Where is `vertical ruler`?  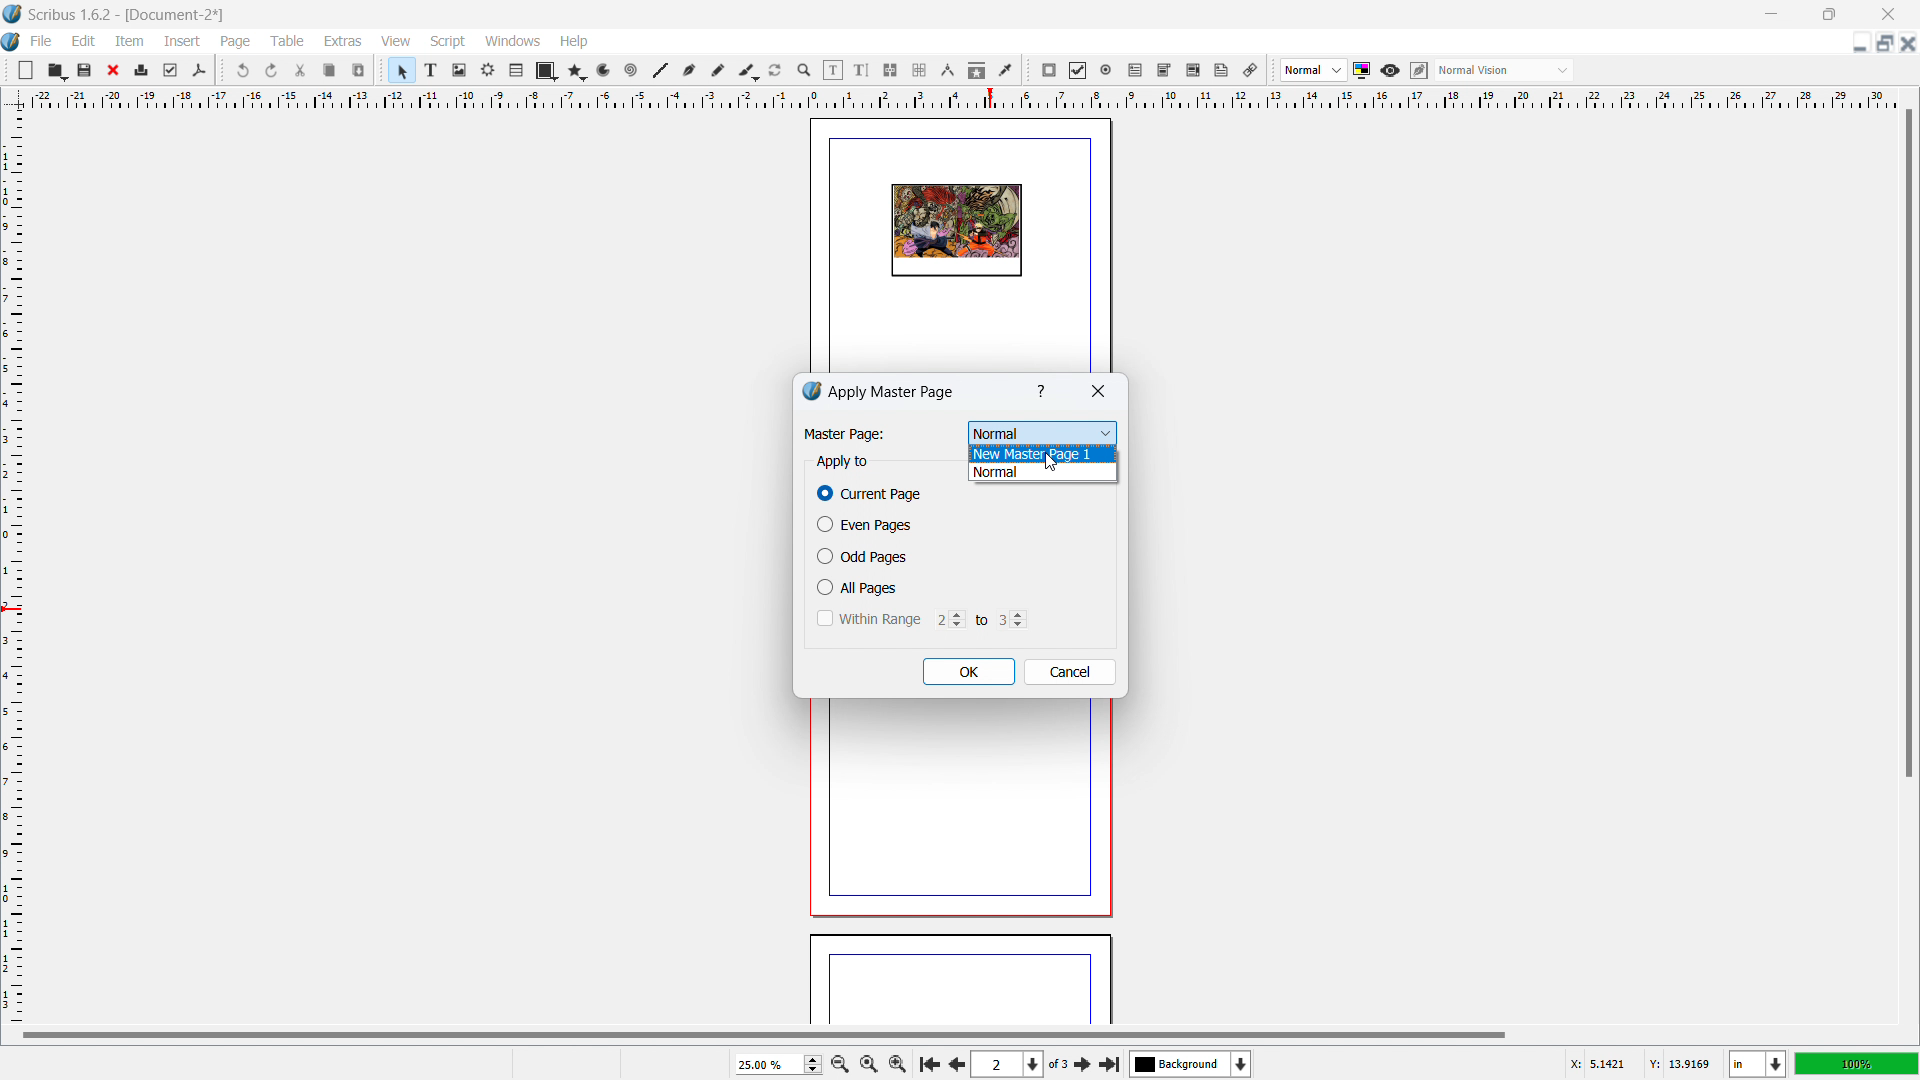
vertical ruler is located at coordinates (12, 567).